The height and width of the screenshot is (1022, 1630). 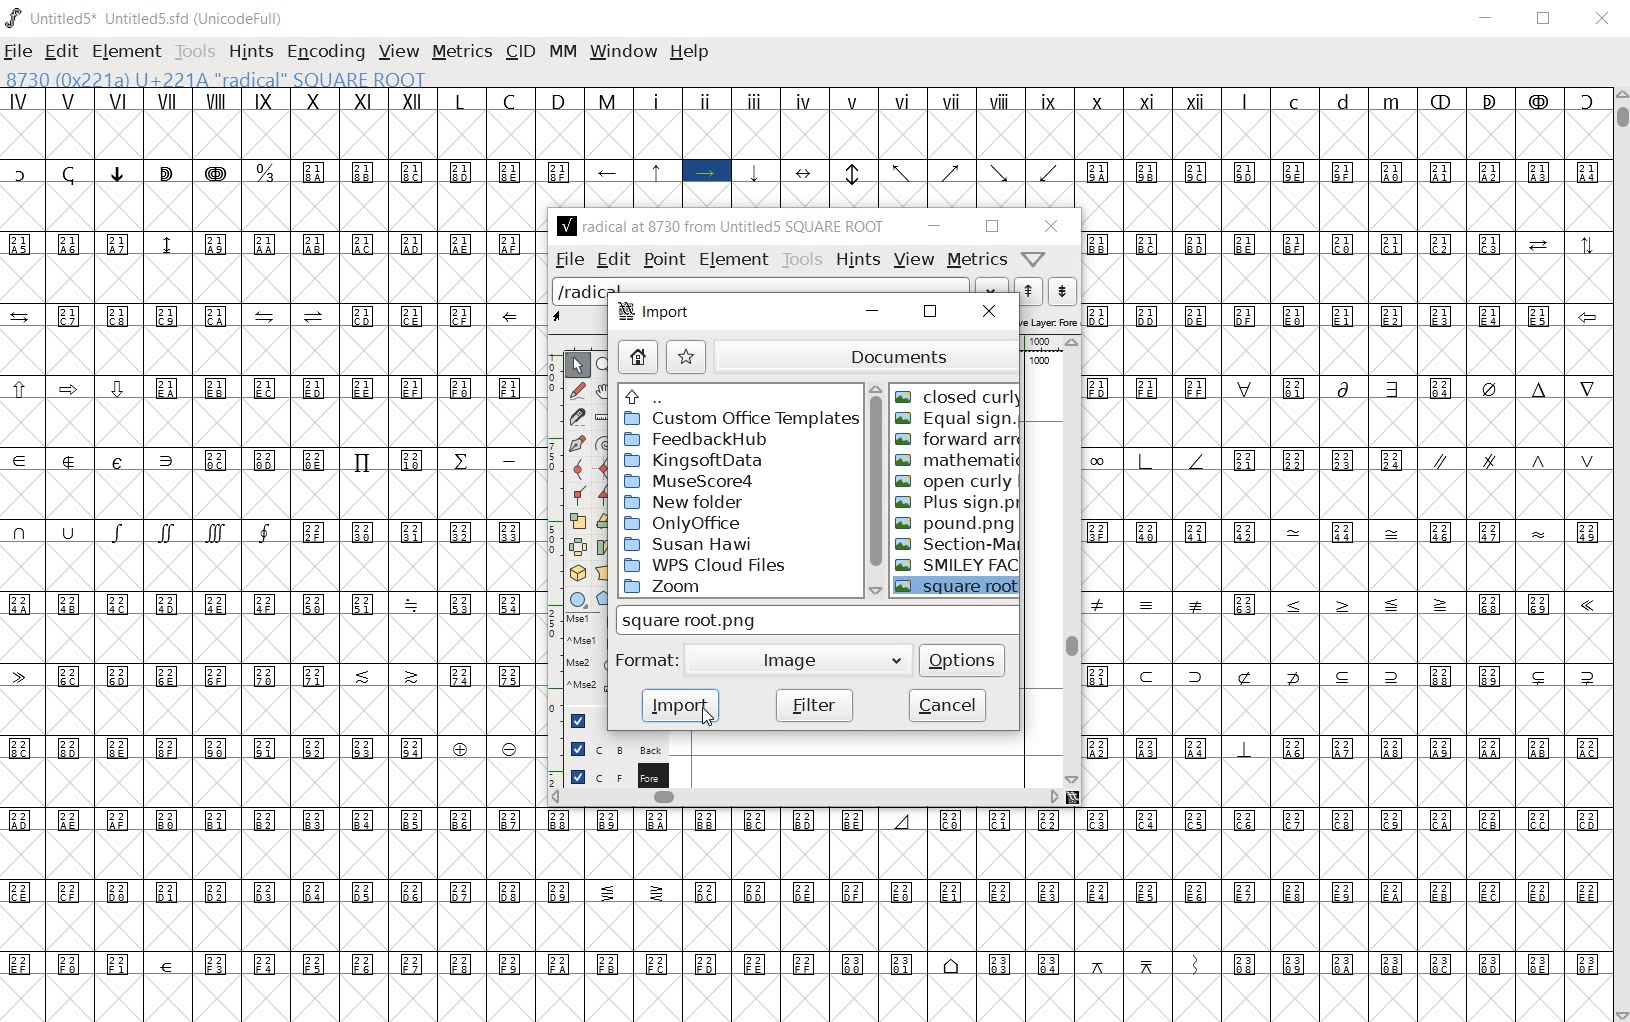 I want to click on TOOLS, so click(x=195, y=52).